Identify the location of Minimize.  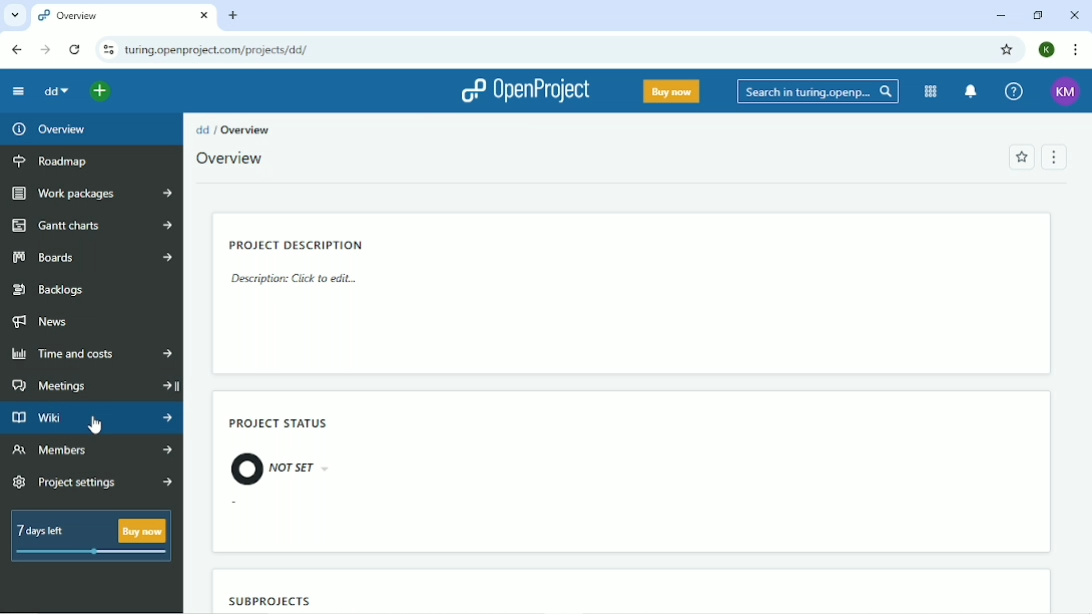
(1002, 15).